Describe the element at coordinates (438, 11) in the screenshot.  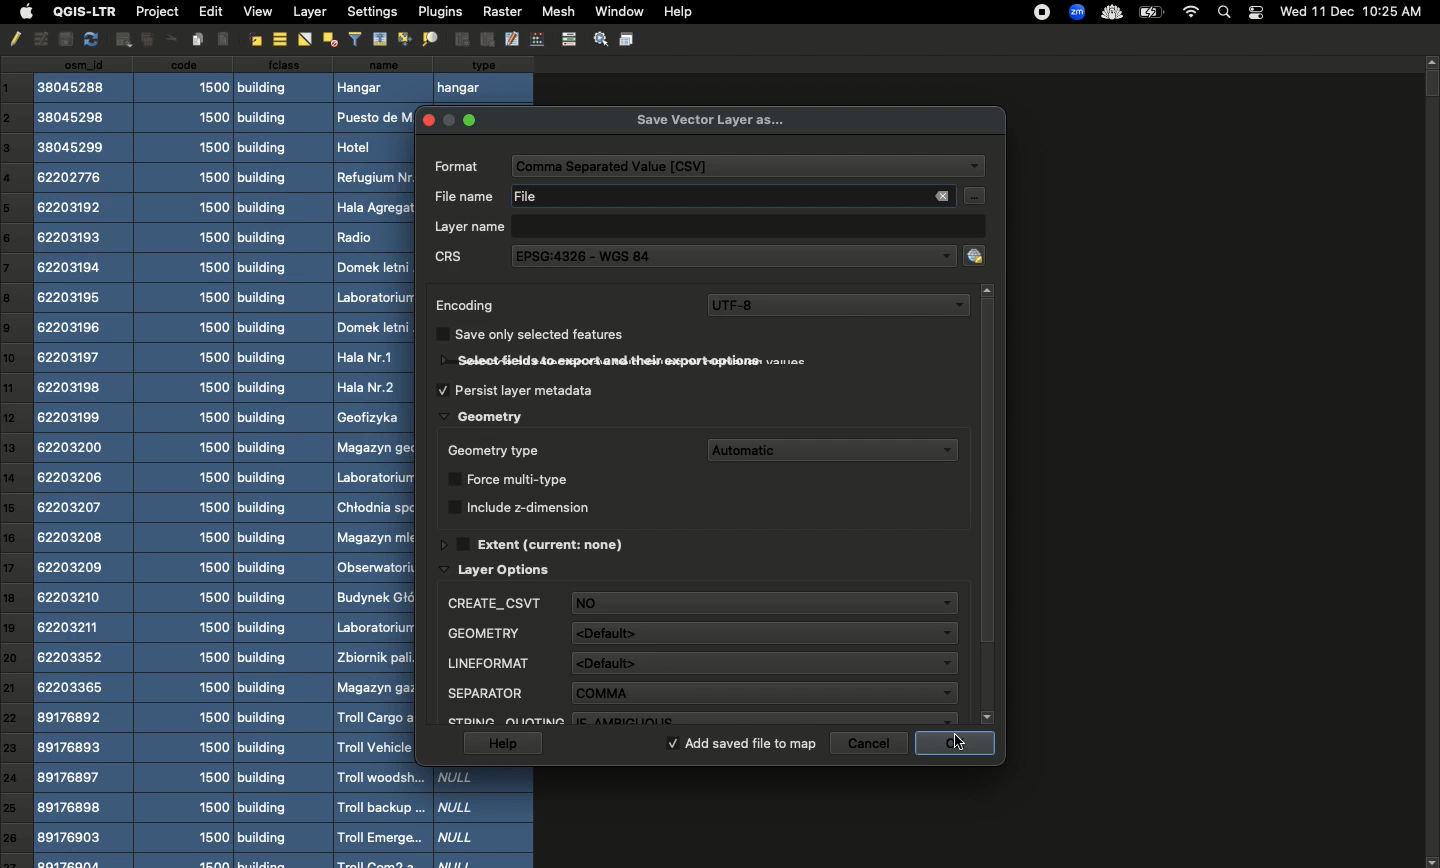
I see `Plugins` at that location.